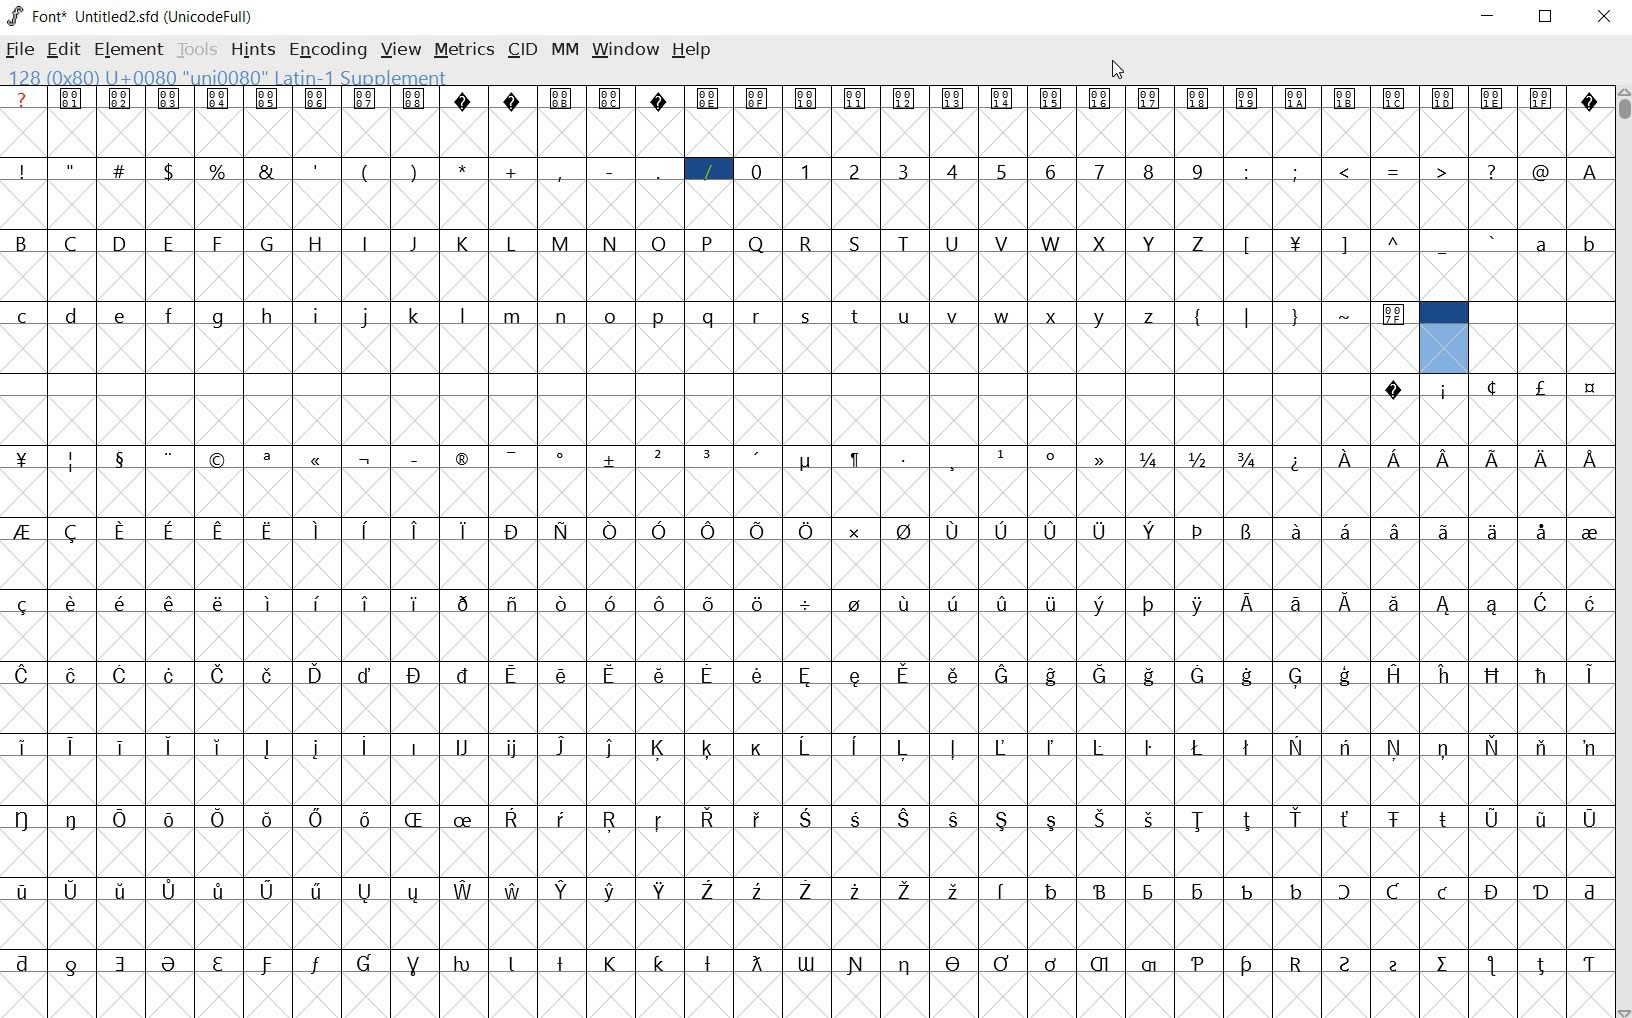 This screenshot has height=1018, width=1632. Describe the element at coordinates (1247, 674) in the screenshot. I see `Symbol` at that location.